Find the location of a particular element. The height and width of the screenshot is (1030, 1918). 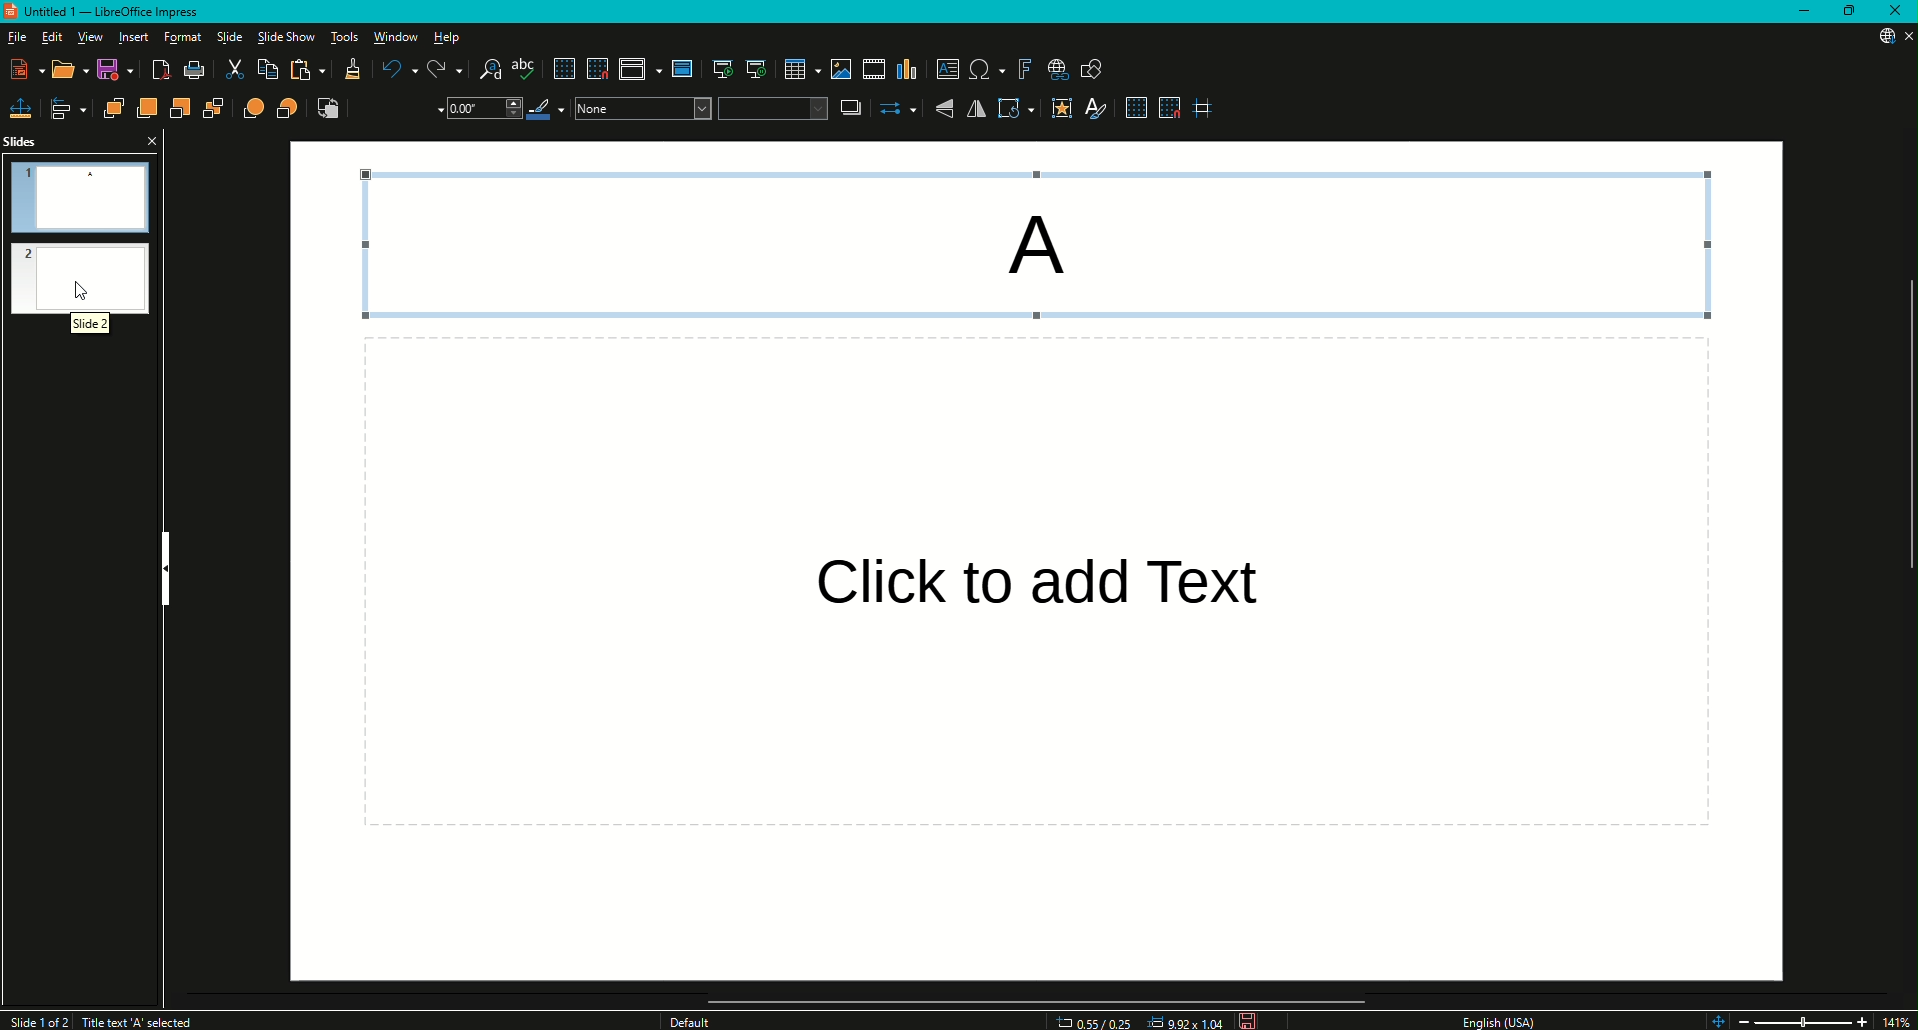

Close Presentation is located at coordinates (1904, 36).